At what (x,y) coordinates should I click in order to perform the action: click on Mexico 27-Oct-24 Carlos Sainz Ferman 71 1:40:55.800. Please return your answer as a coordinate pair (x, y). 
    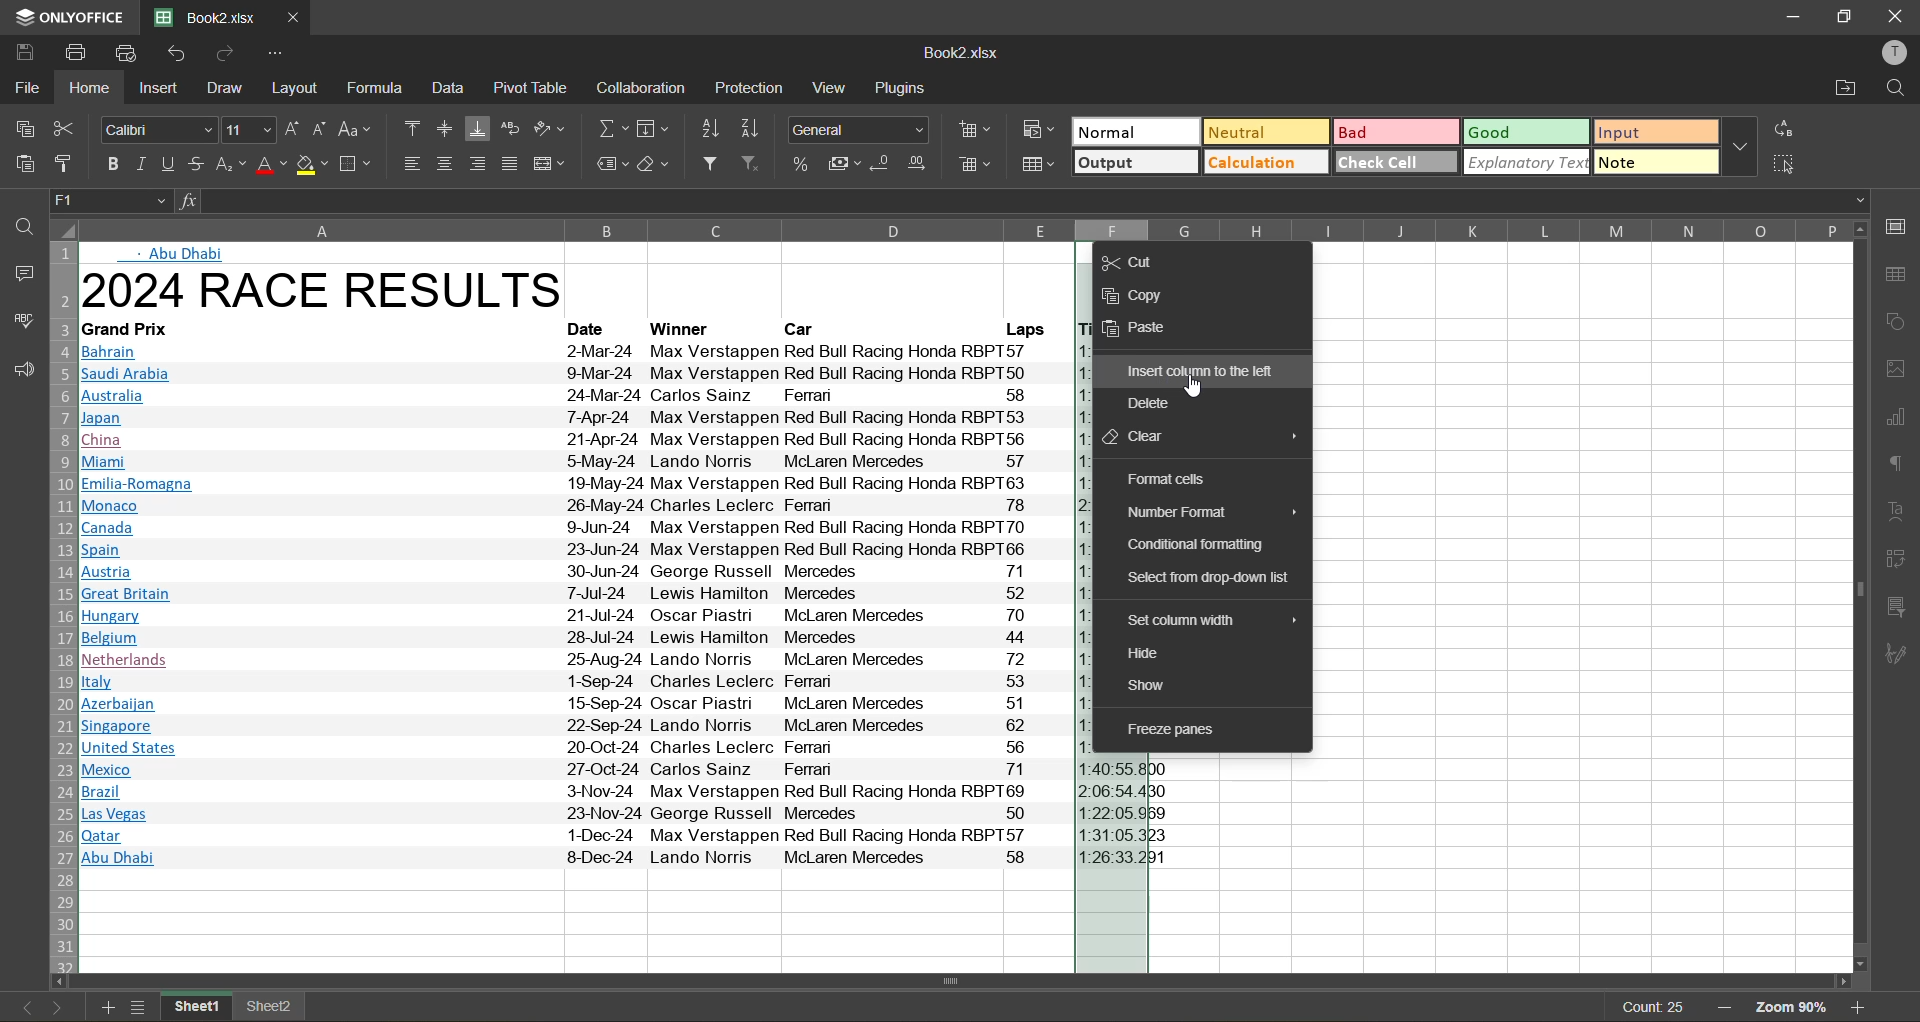
    Looking at the image, I should click on (626, 769).